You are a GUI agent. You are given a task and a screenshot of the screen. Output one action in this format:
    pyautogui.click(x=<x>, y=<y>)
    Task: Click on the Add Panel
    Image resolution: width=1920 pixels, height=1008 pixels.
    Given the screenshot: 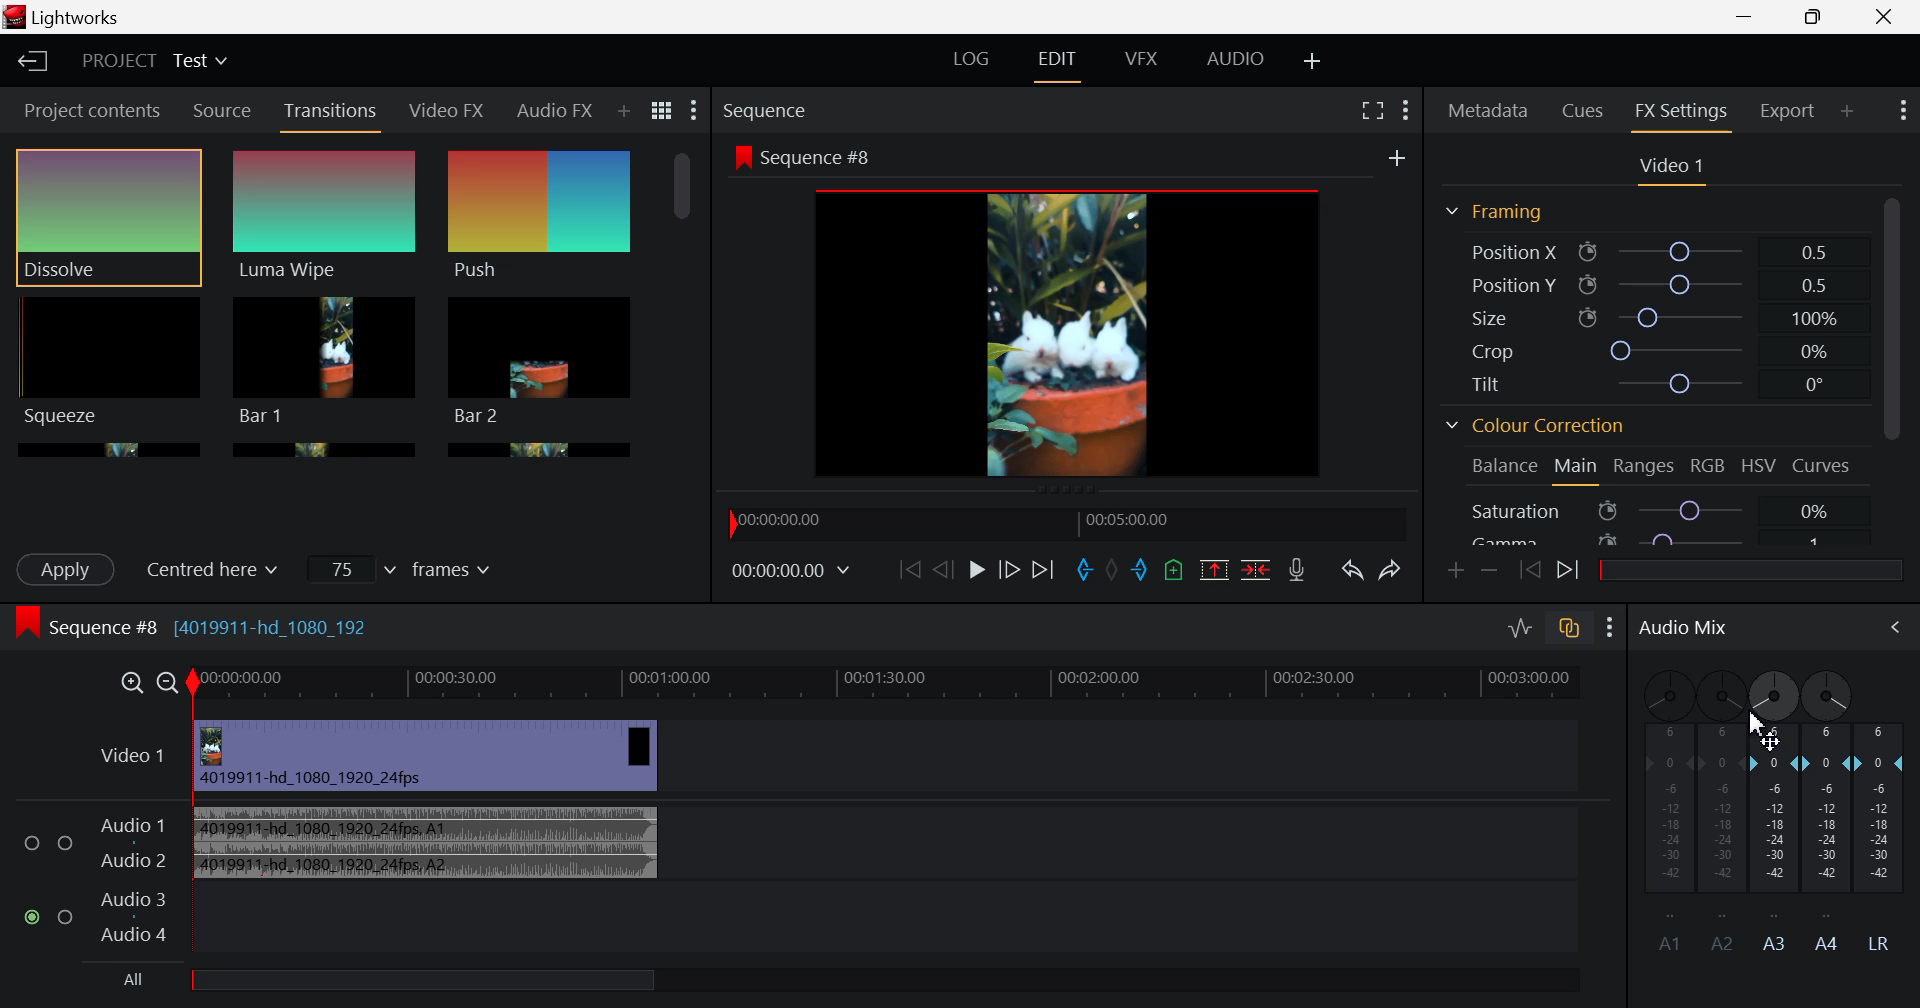 What is the action you would take?
    pyautogui.click(x=624, y=112)
    